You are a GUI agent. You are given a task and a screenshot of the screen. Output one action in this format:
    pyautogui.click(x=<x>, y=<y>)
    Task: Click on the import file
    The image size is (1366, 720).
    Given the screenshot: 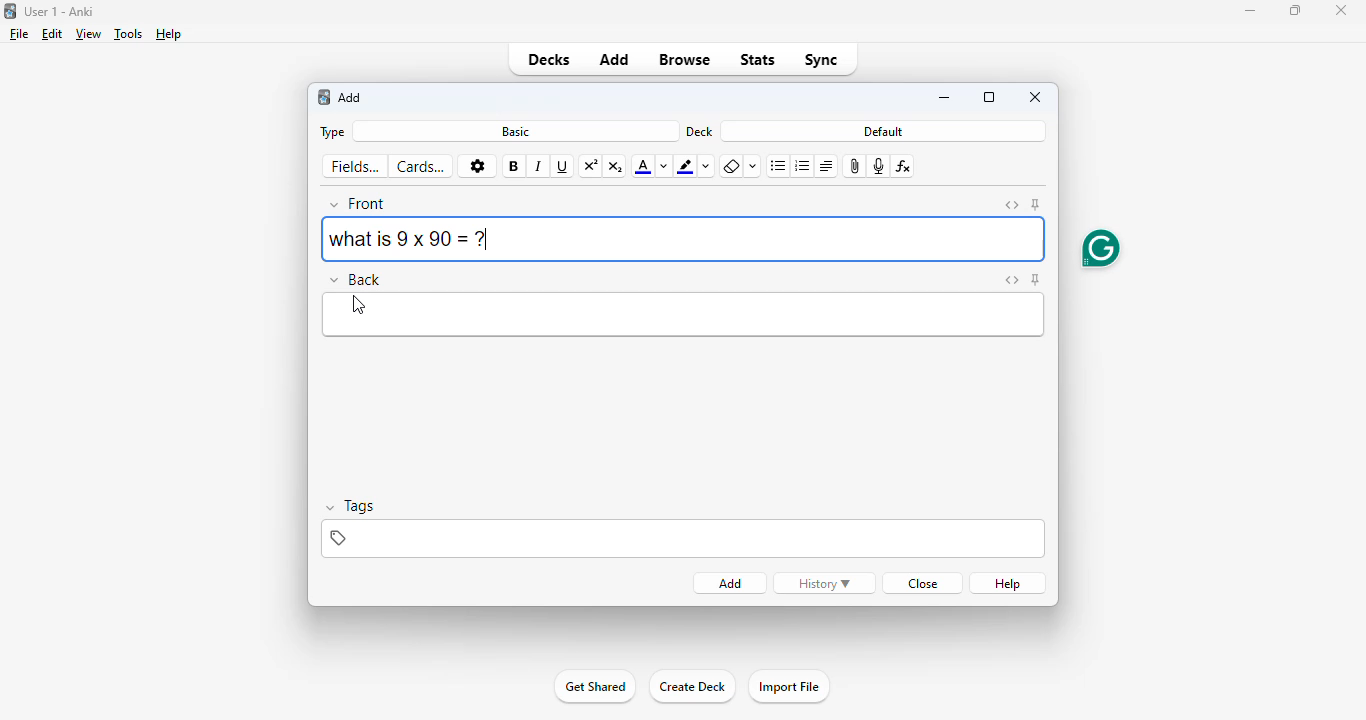 What is the action you would take?
    pyautogui.click(x=788, y=687)
    